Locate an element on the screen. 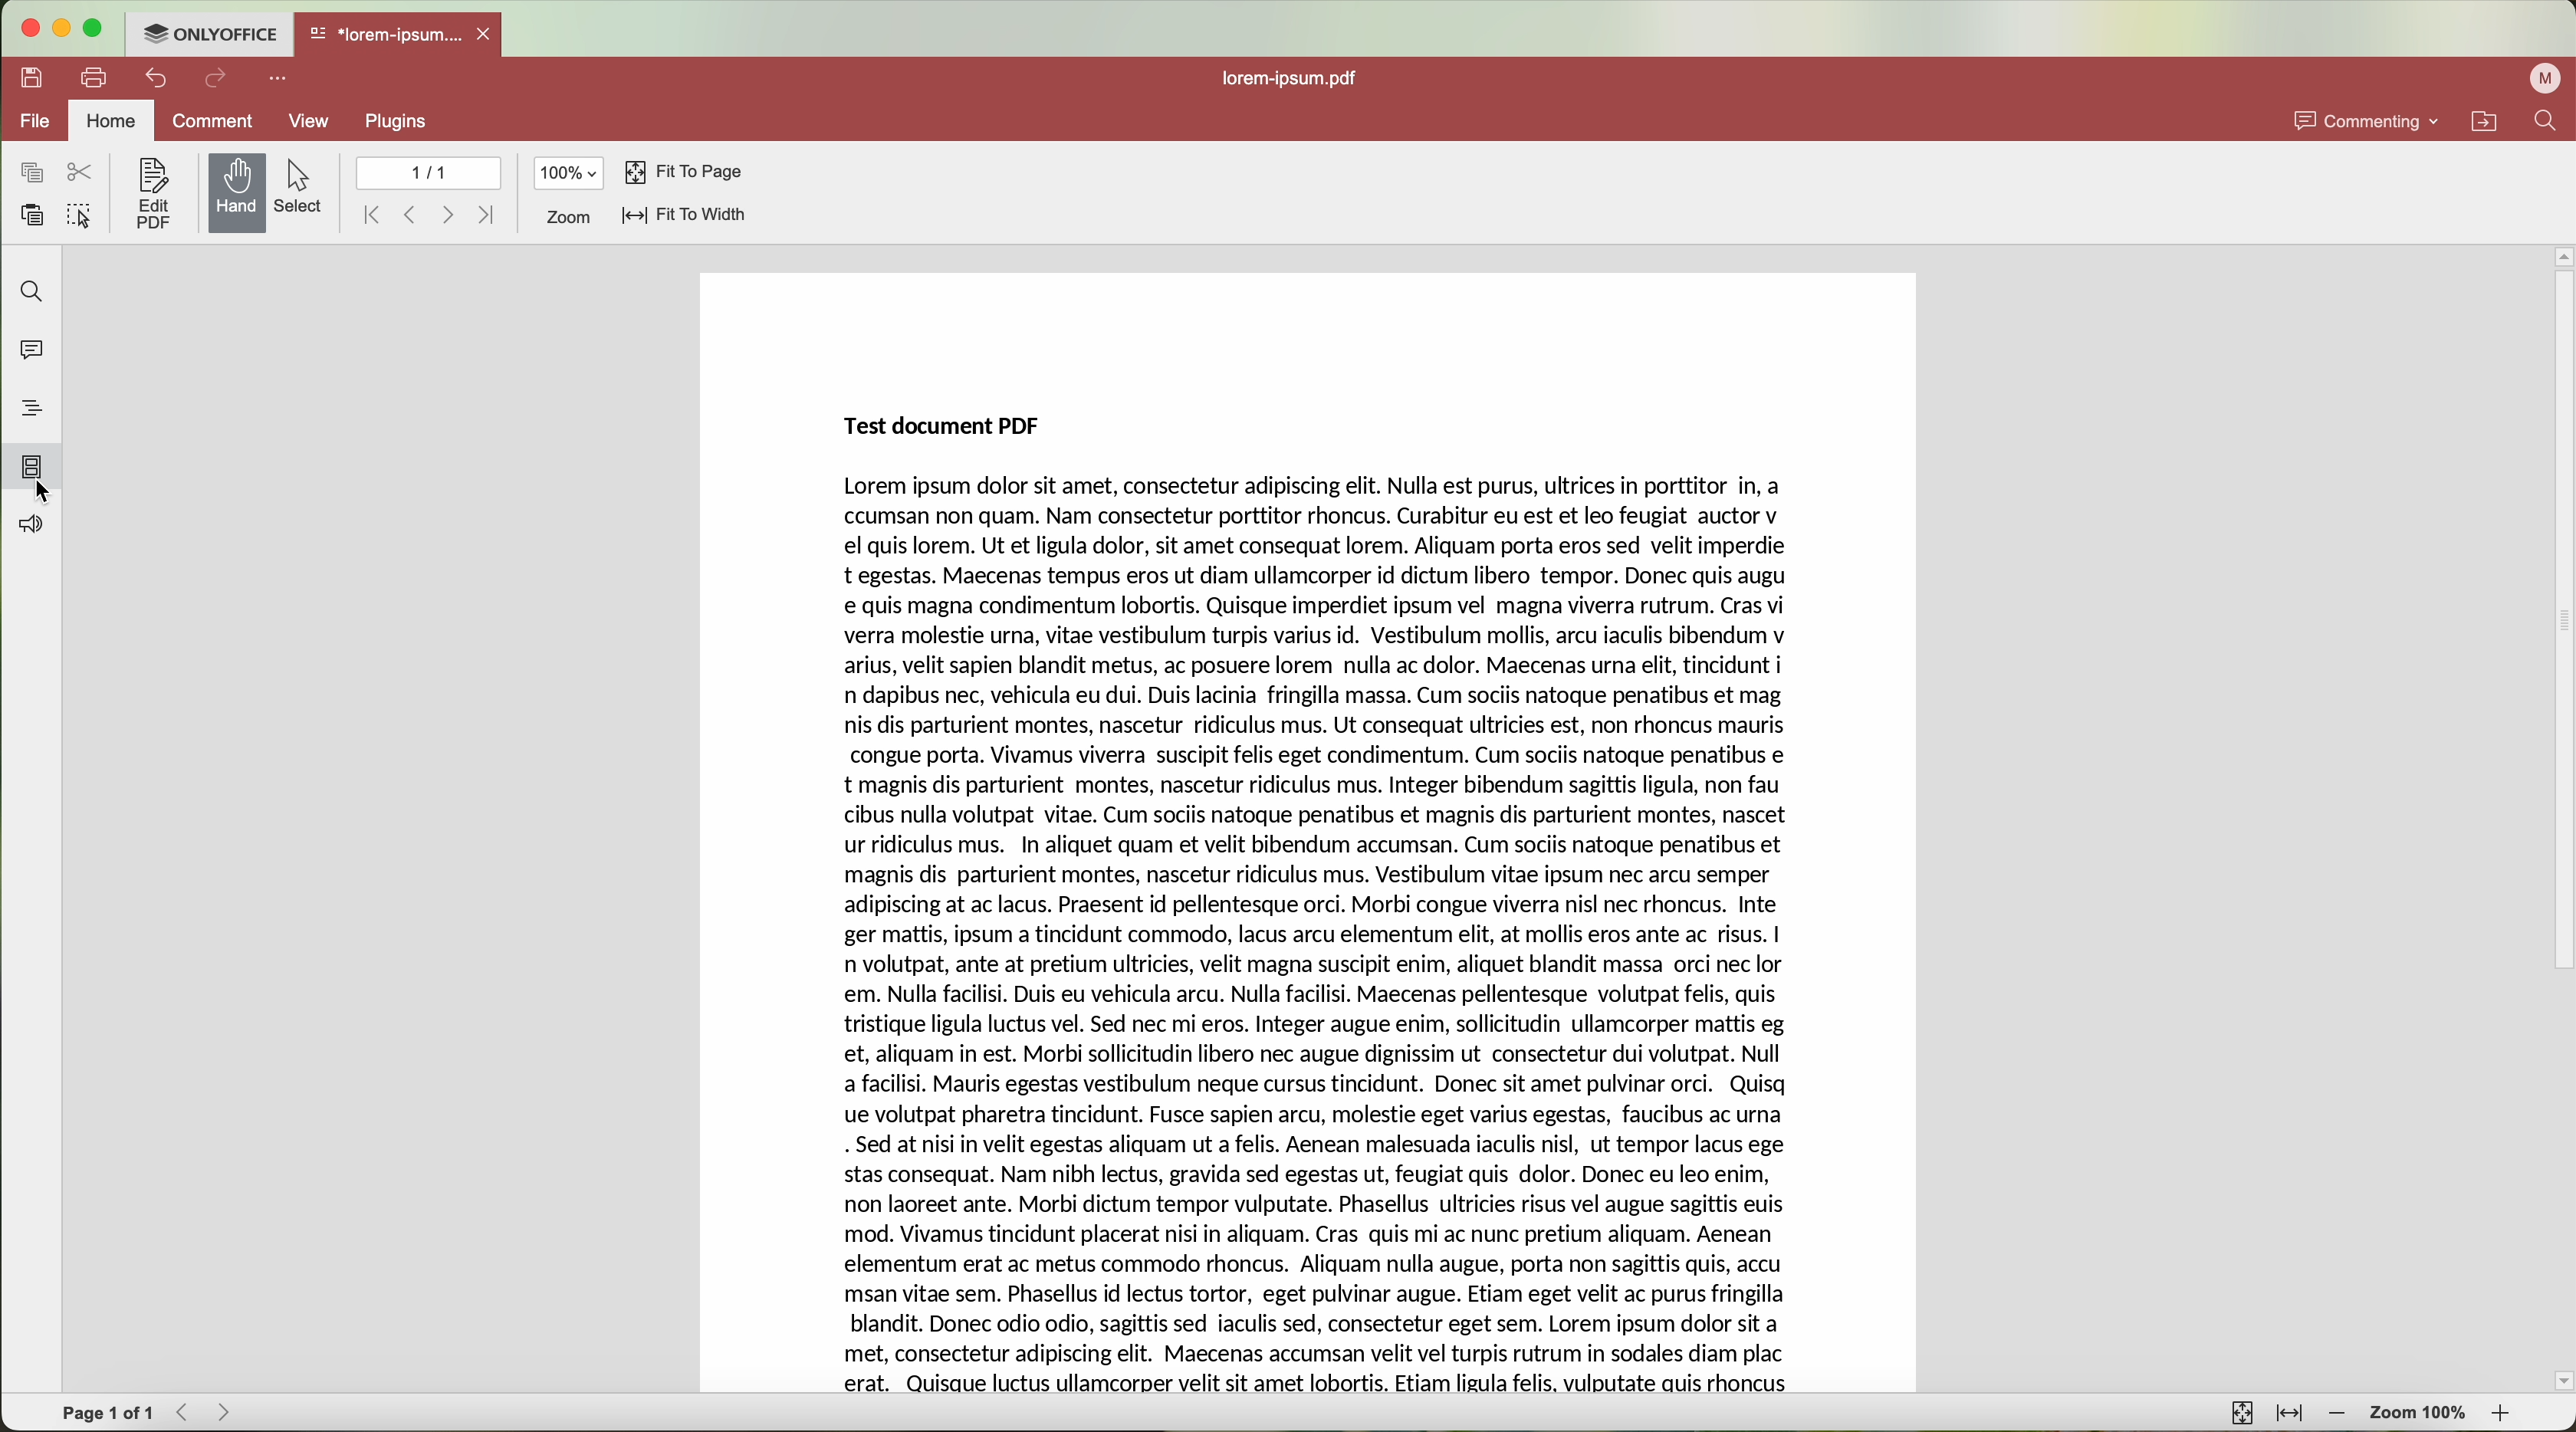 The height and width of the screenshot is (1432, 2576). find is located at coordinates (29, 291).